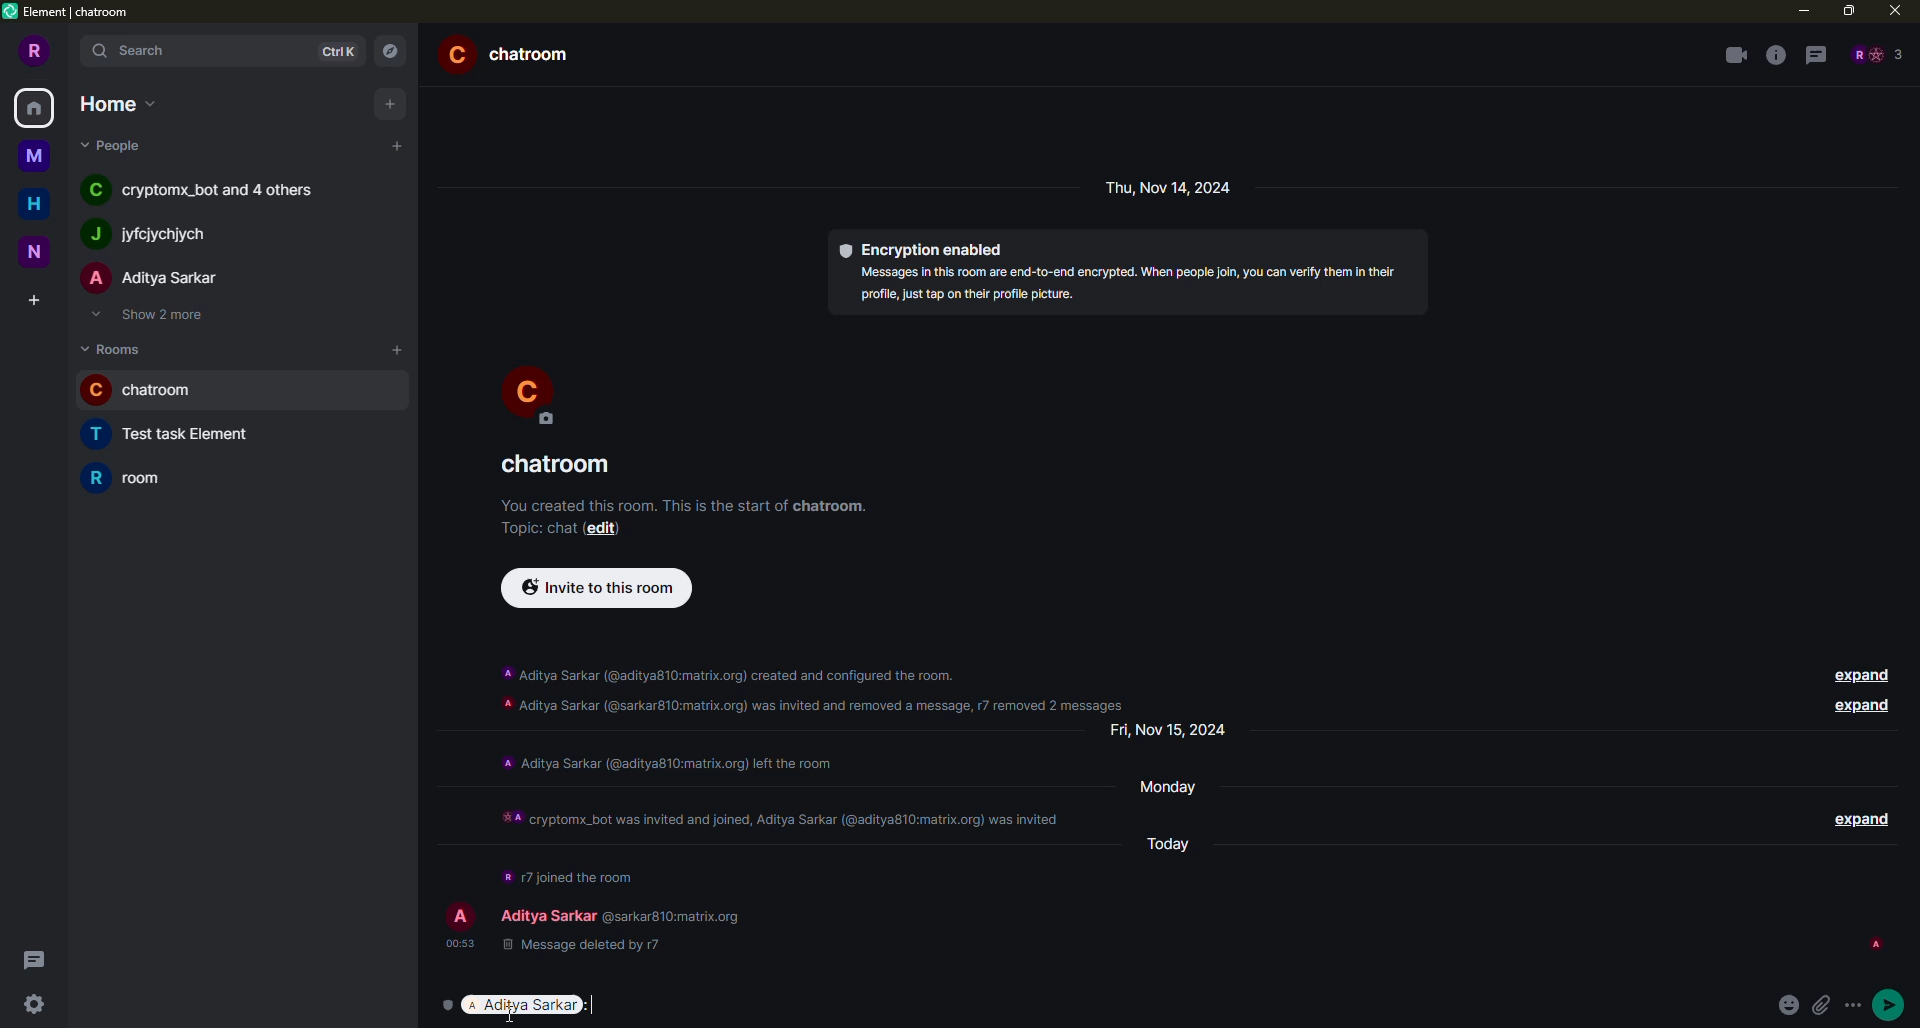 This screenshot has height=1028, width=1920. What do you see at coordinates (529, 392) in the screenshot?
I see `profile` at bounding box center [529, 392].